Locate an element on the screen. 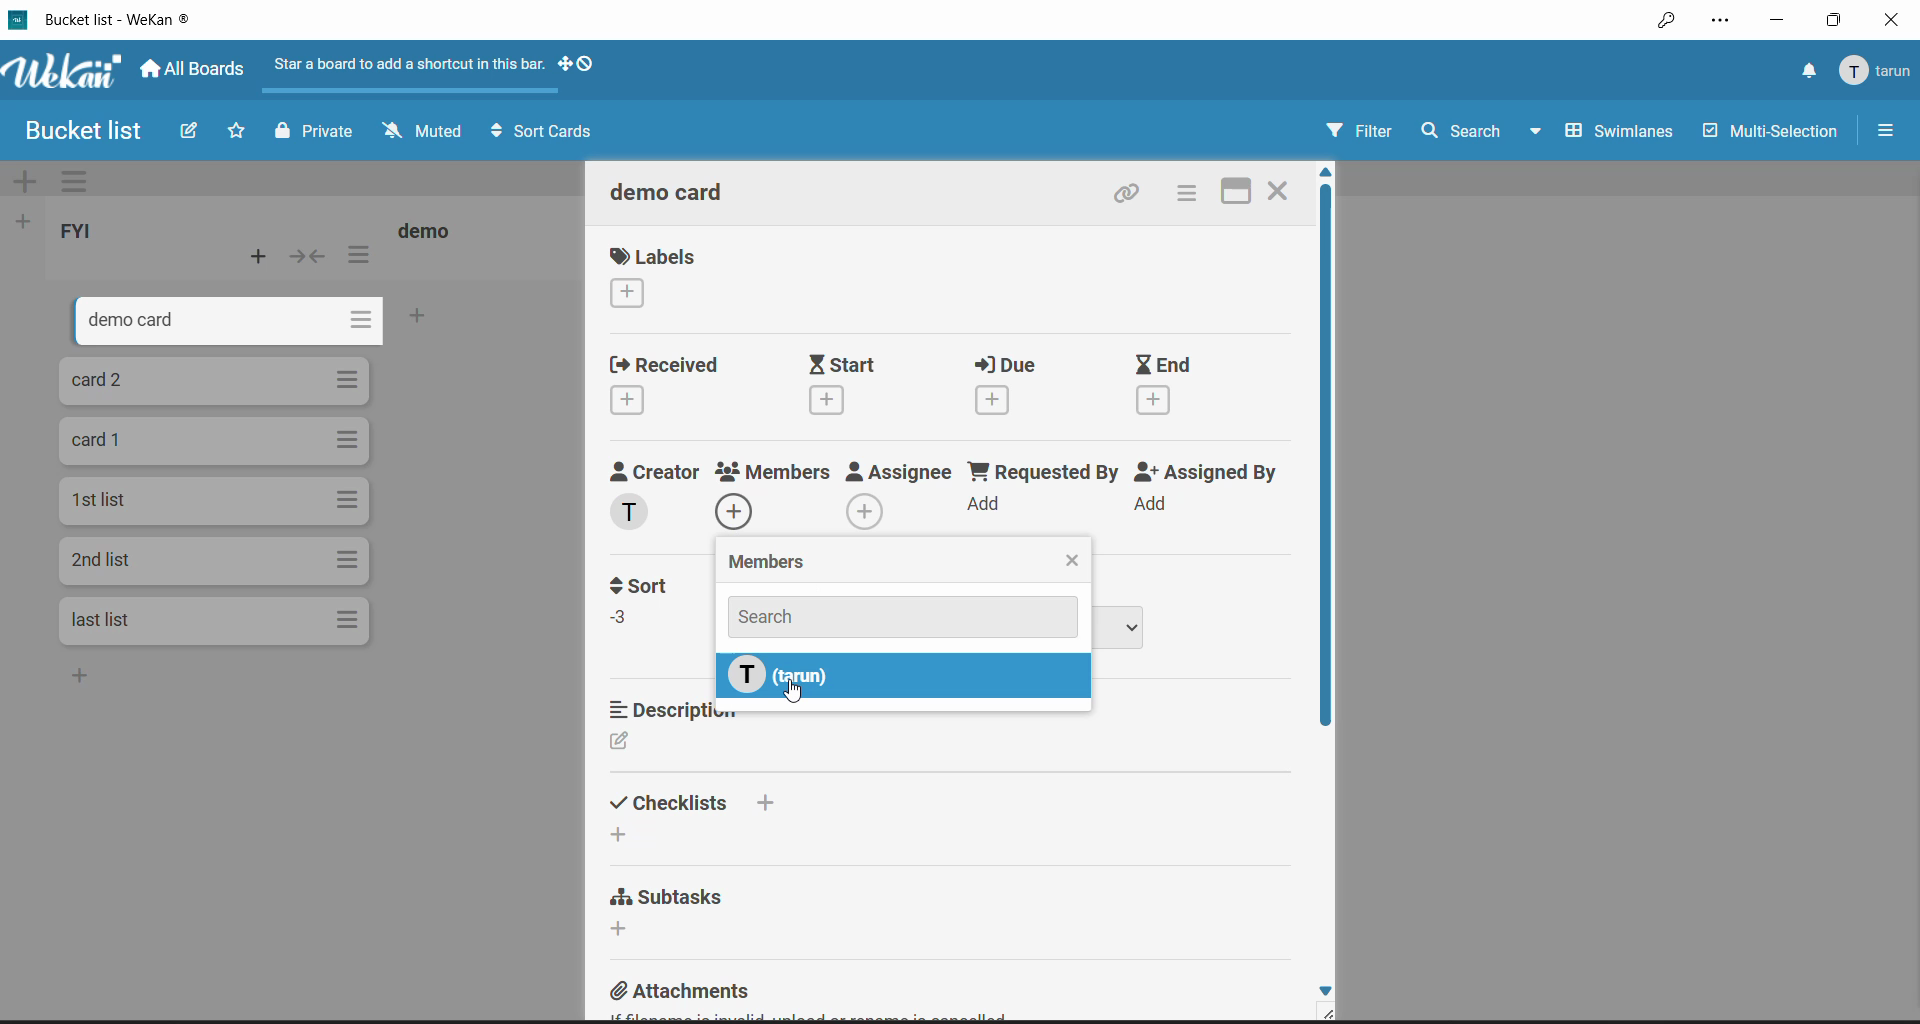   is located at coordinates (672, 897).